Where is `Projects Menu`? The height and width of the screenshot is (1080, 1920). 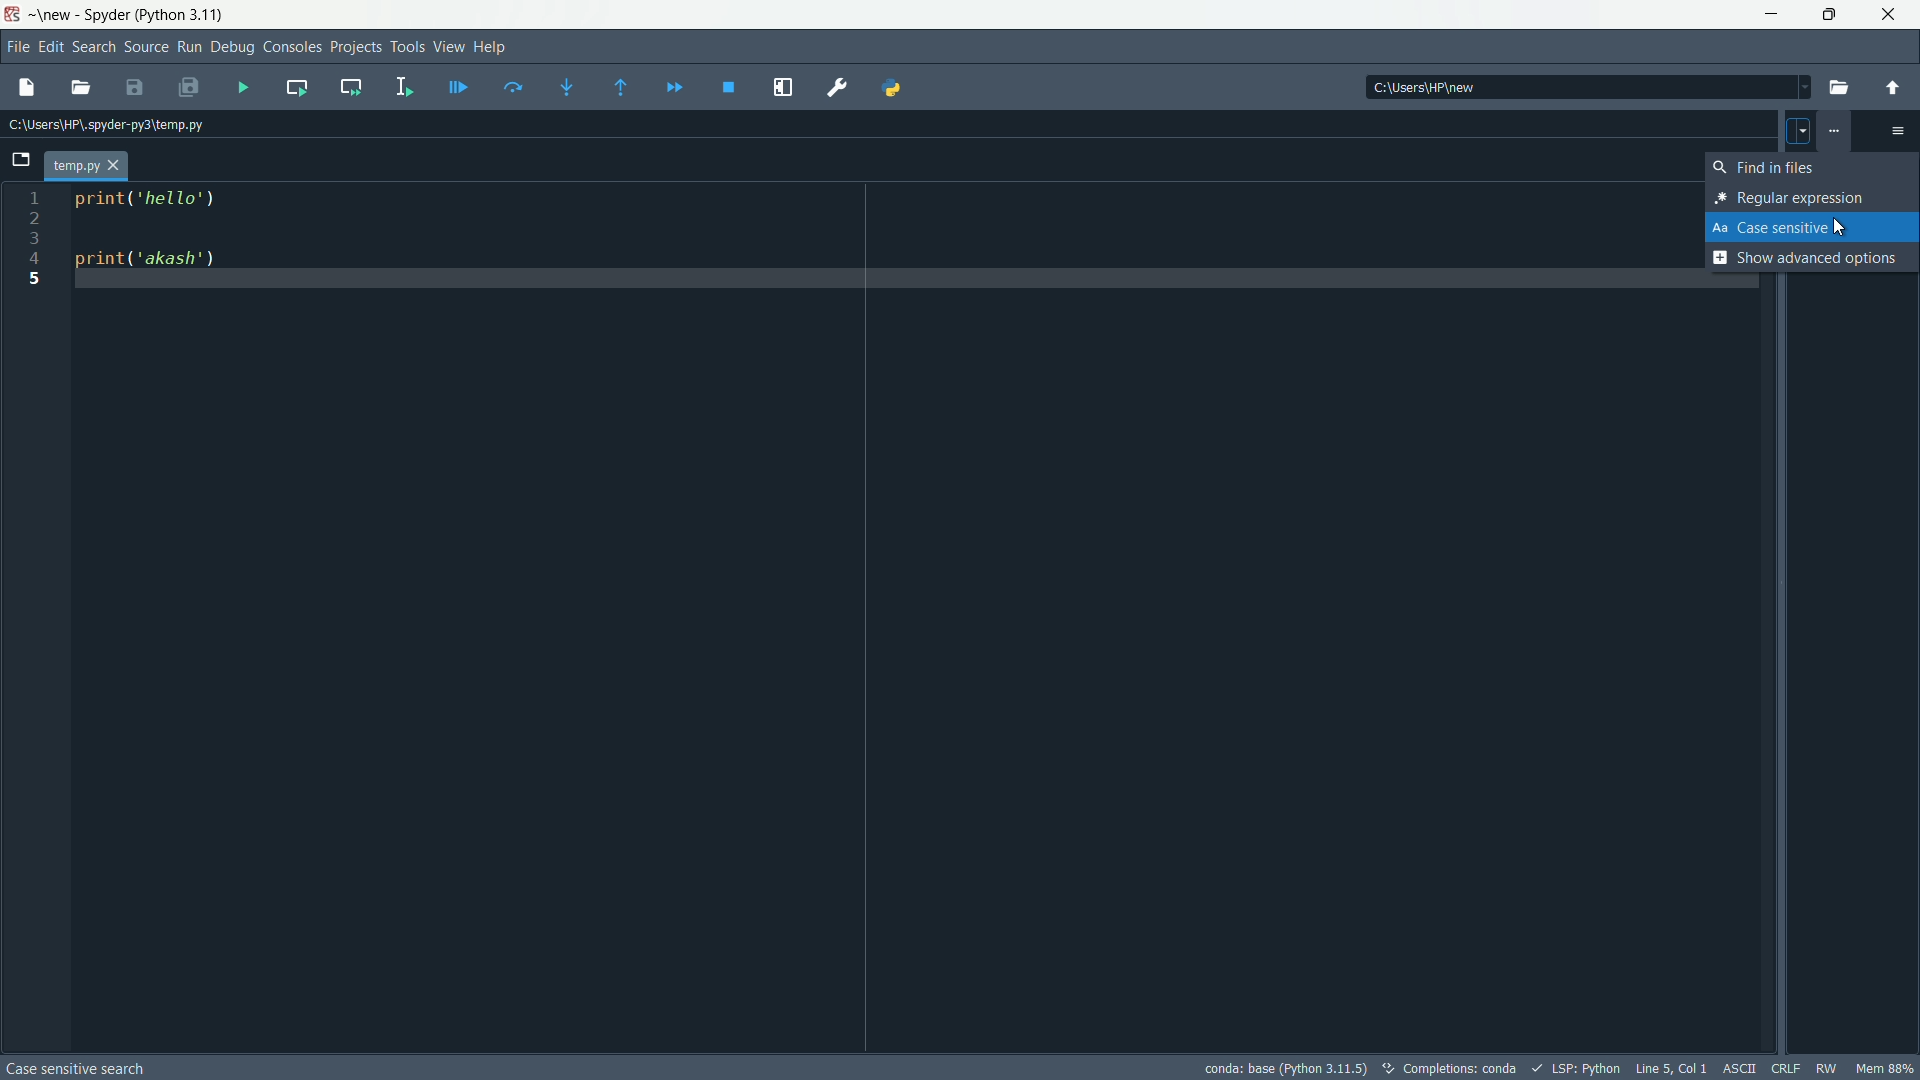
Projects Menu is located at coordinates (352, 46).